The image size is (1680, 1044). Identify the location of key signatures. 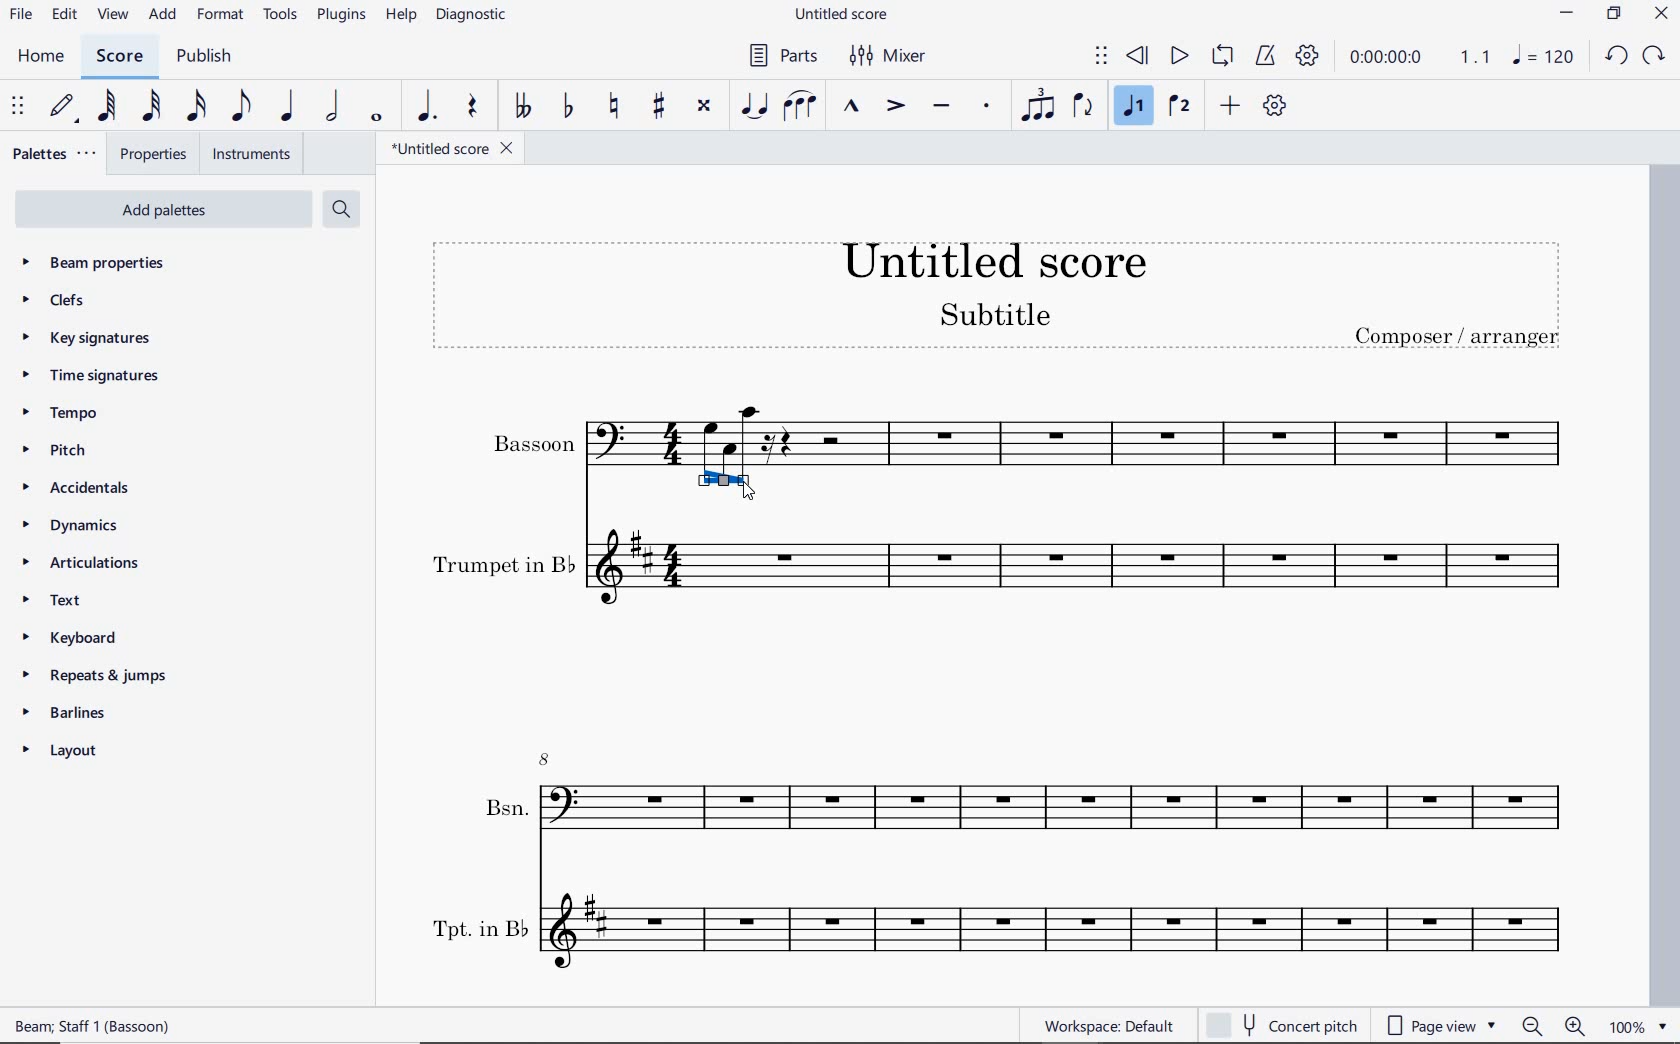
(82, 339).